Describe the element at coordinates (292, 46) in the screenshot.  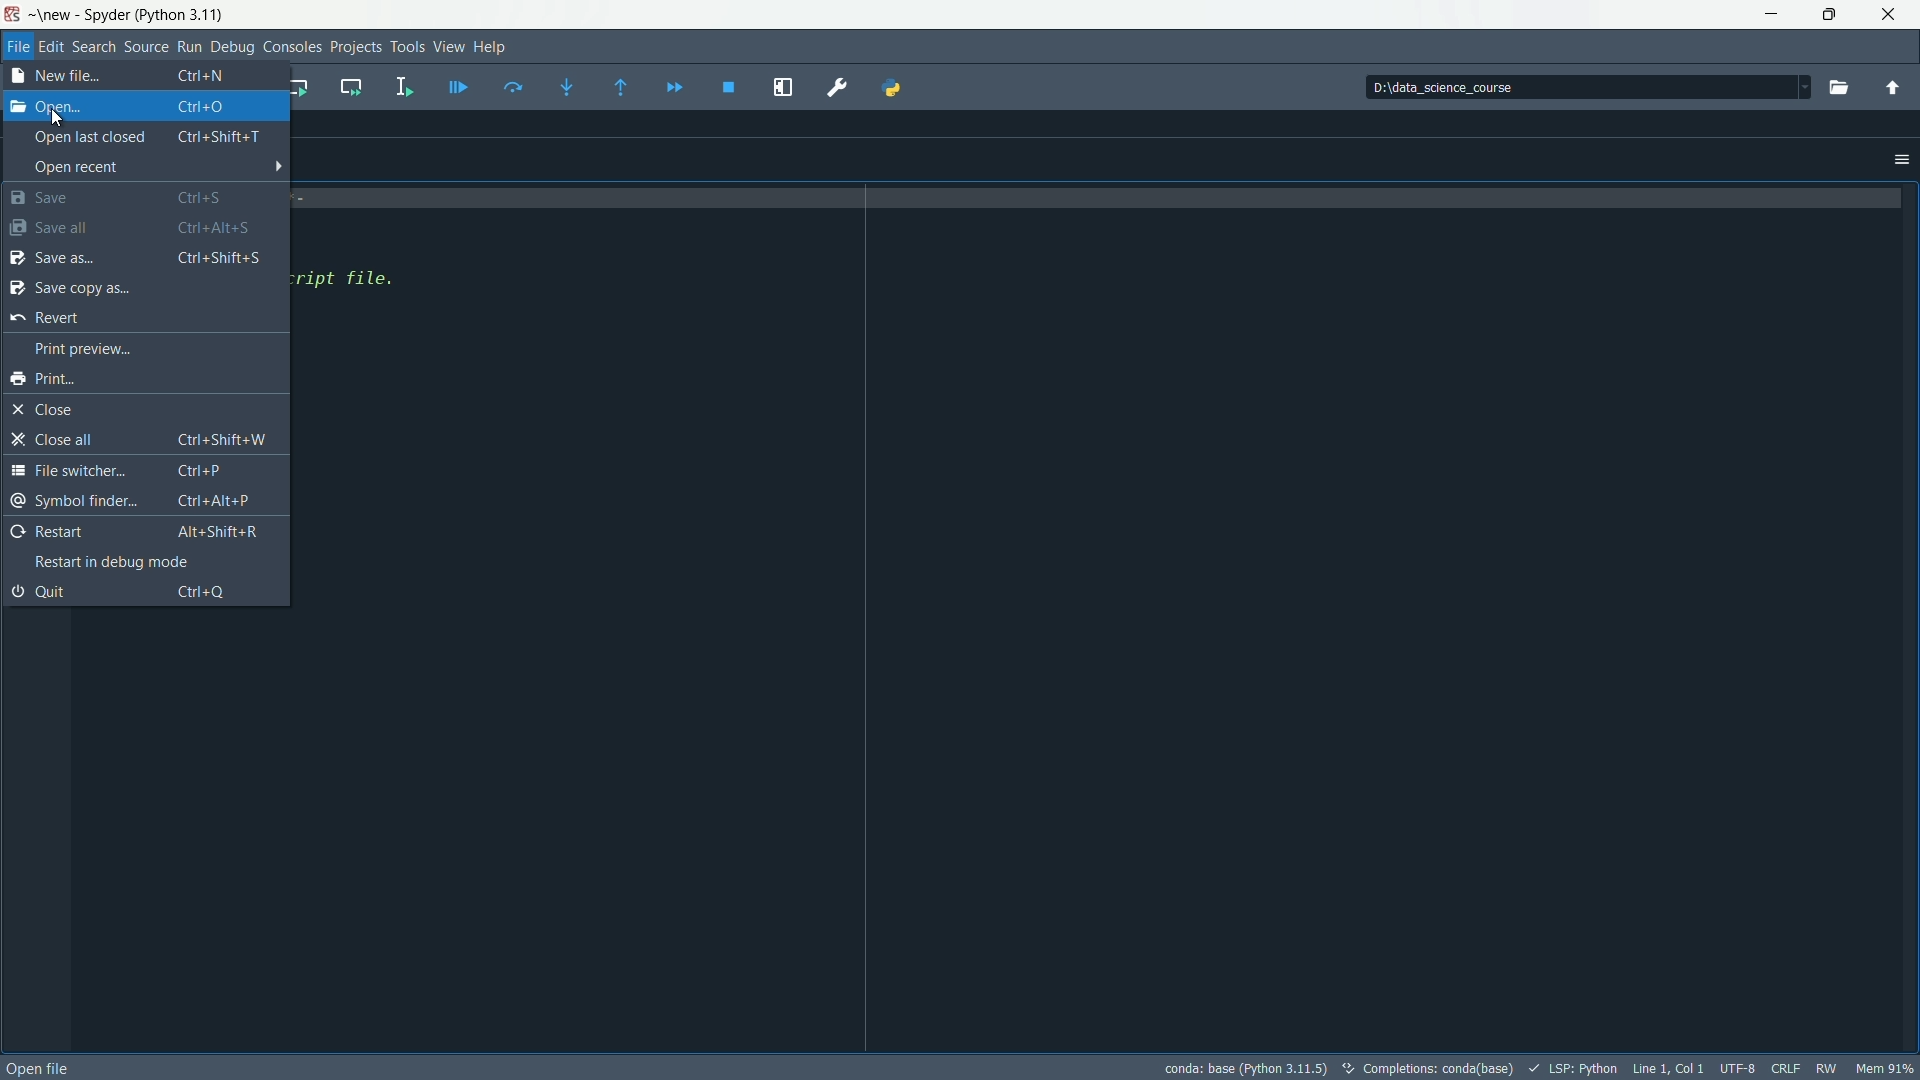
I see `consoles menu` at that location.